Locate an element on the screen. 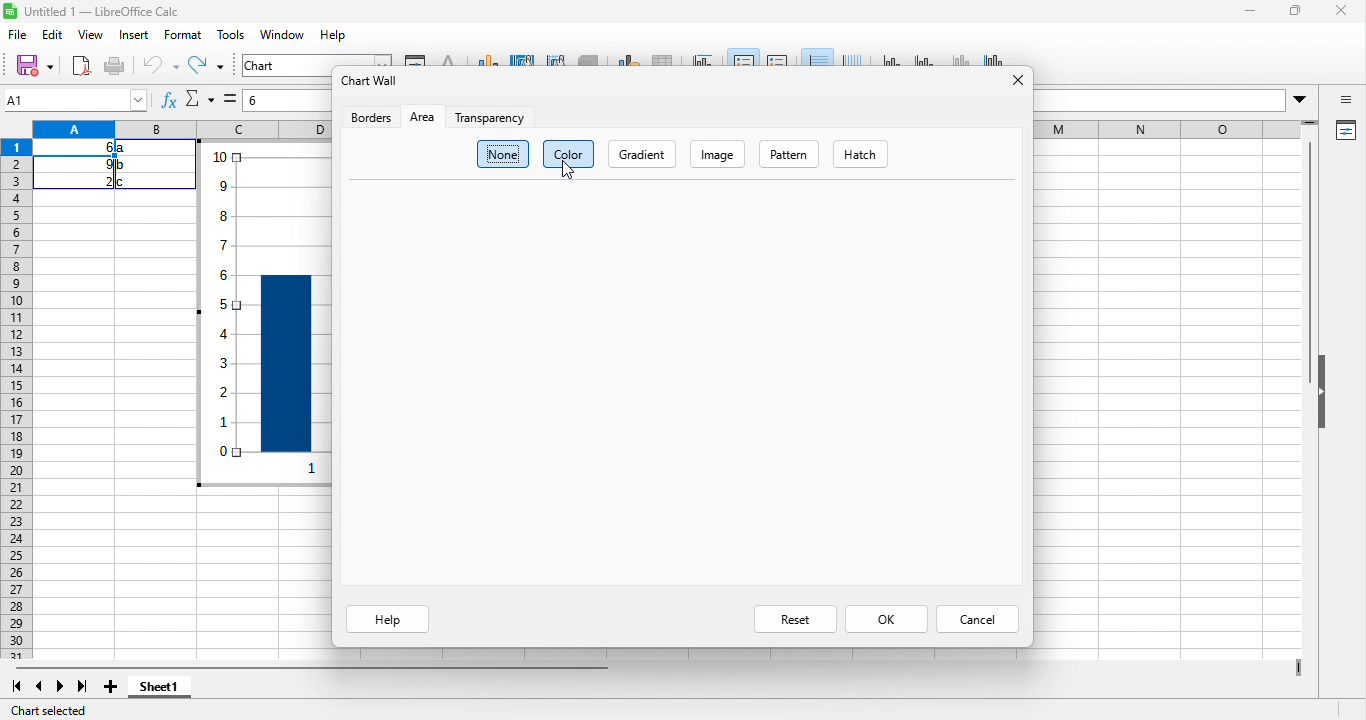 This screenshot has height=720, width=1366. b is located at coordinates (122, 165).